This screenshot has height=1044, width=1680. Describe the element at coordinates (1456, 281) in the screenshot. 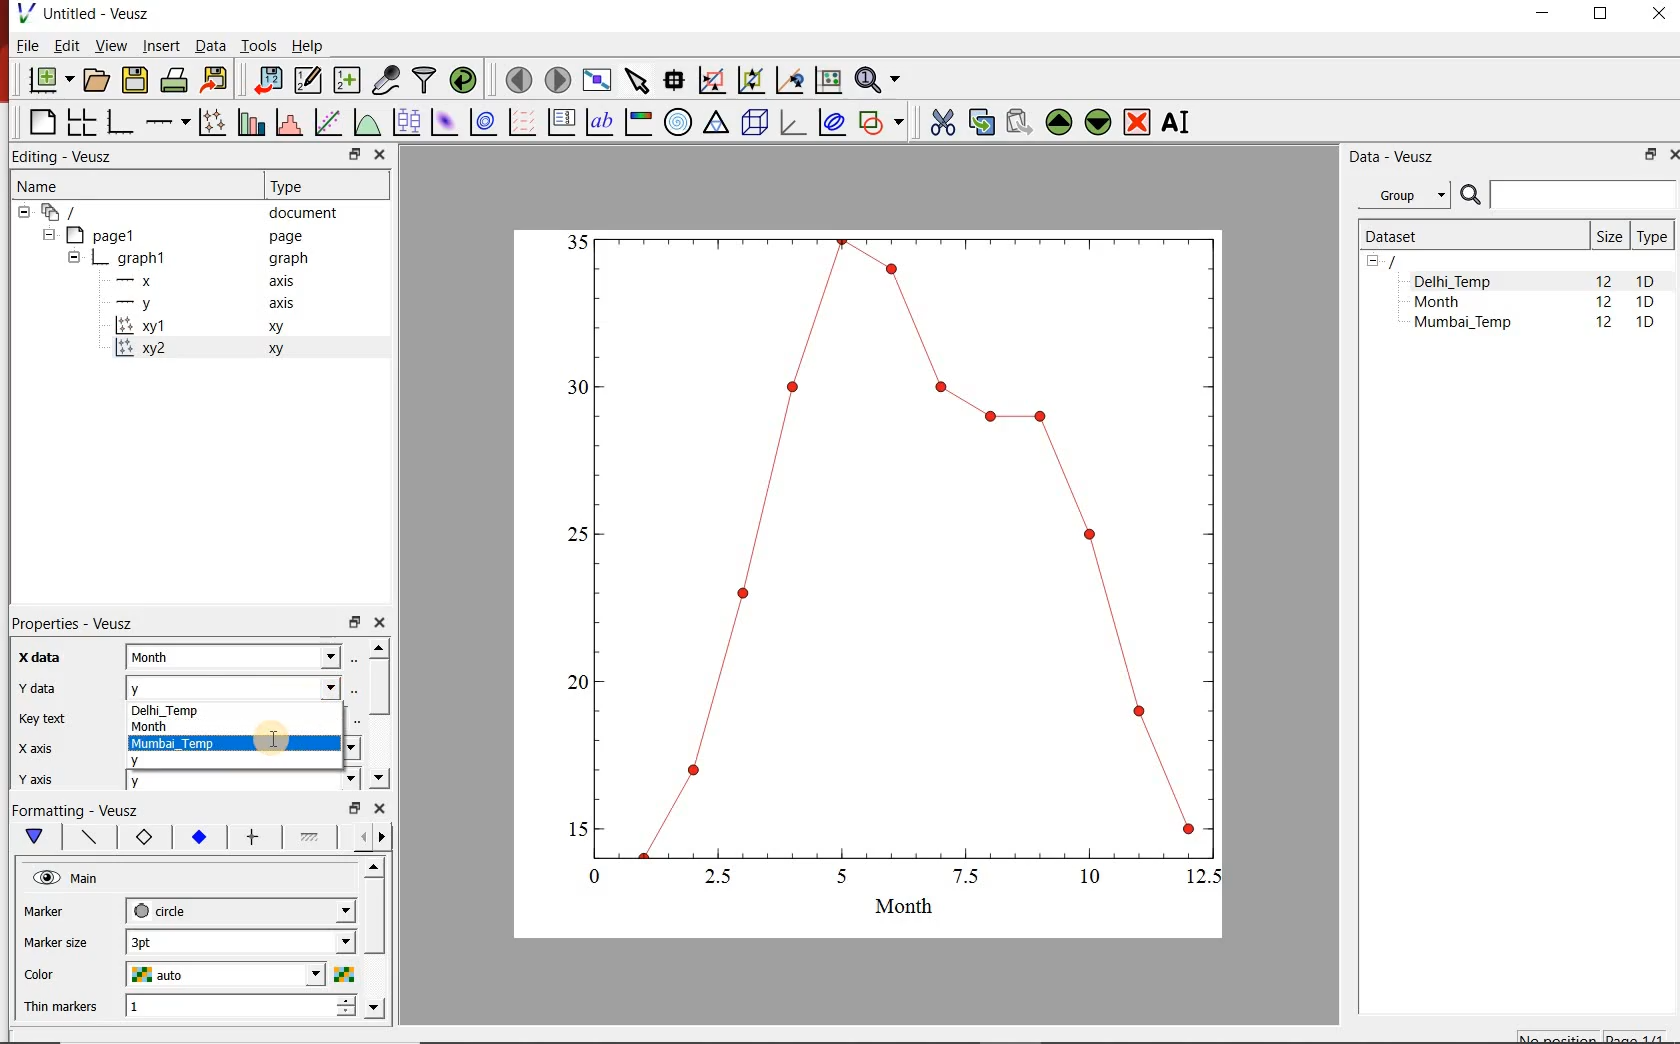

I see `Delhi_Temp` at that location.